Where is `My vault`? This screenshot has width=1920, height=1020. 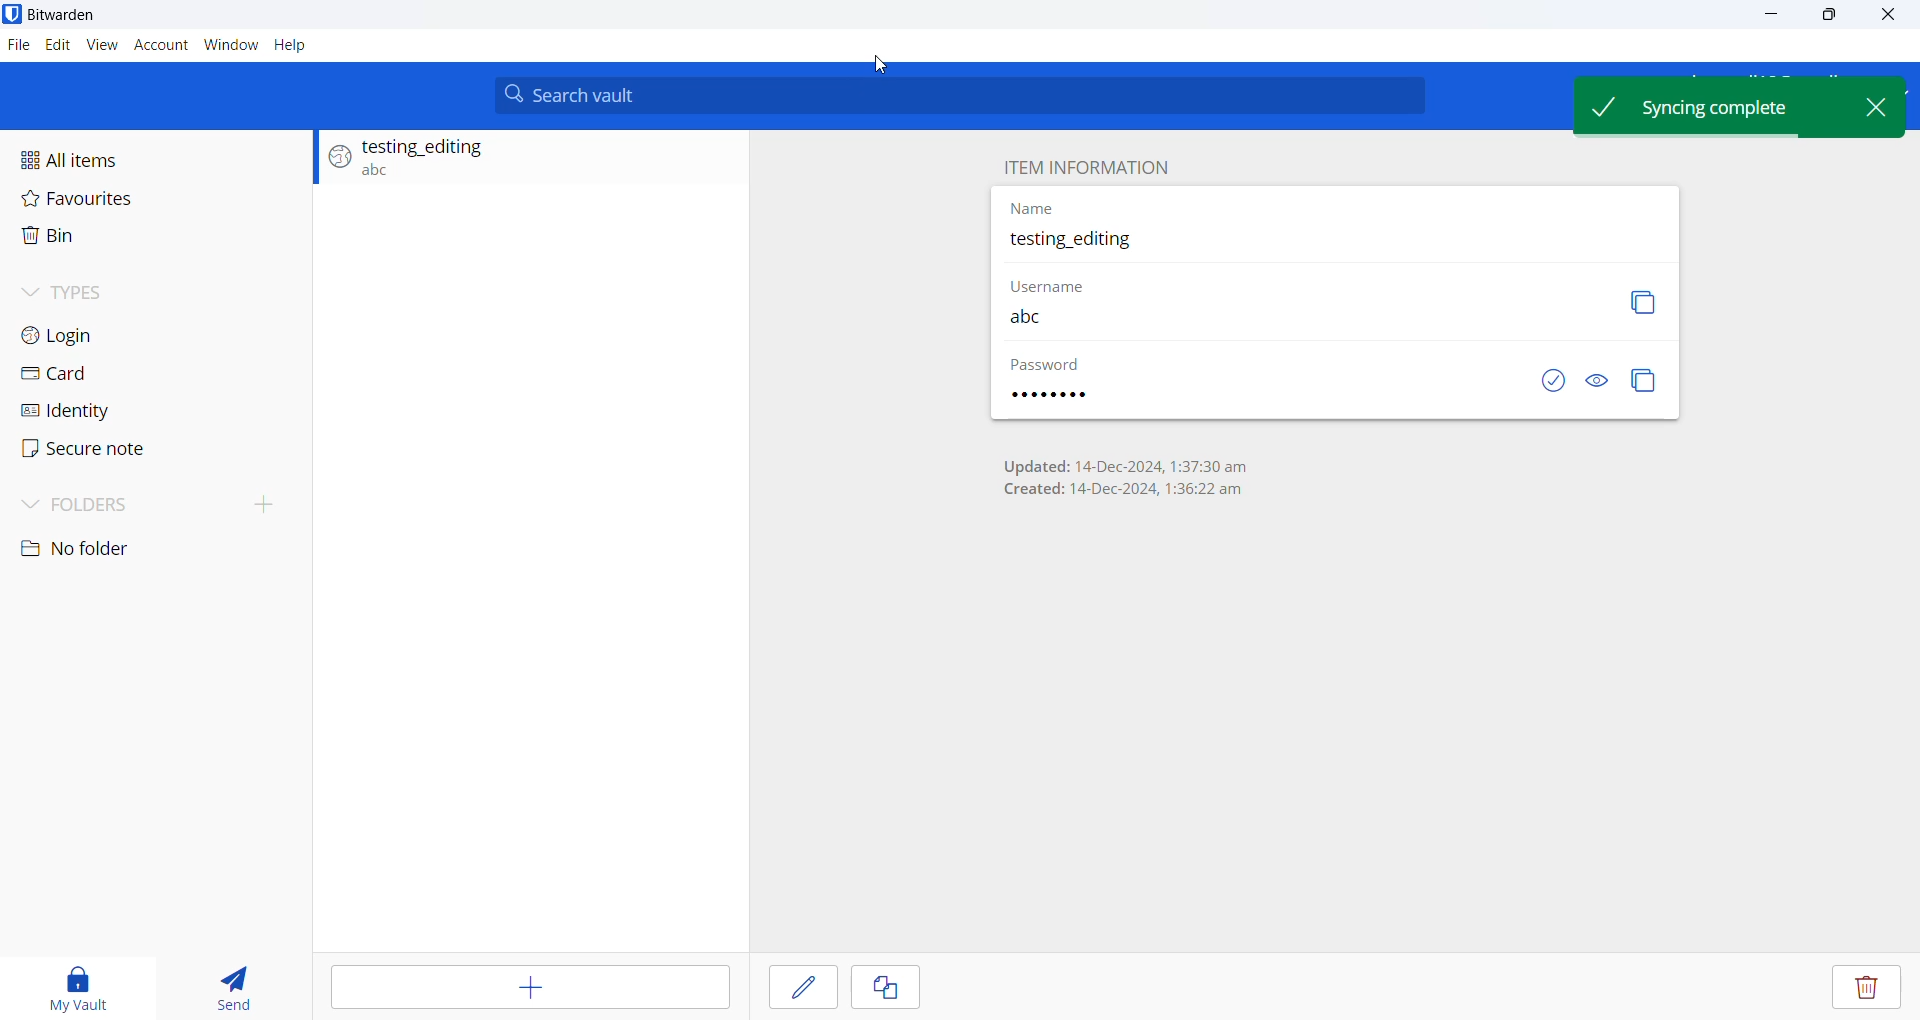 My vault is located at coordinates (87, 983).